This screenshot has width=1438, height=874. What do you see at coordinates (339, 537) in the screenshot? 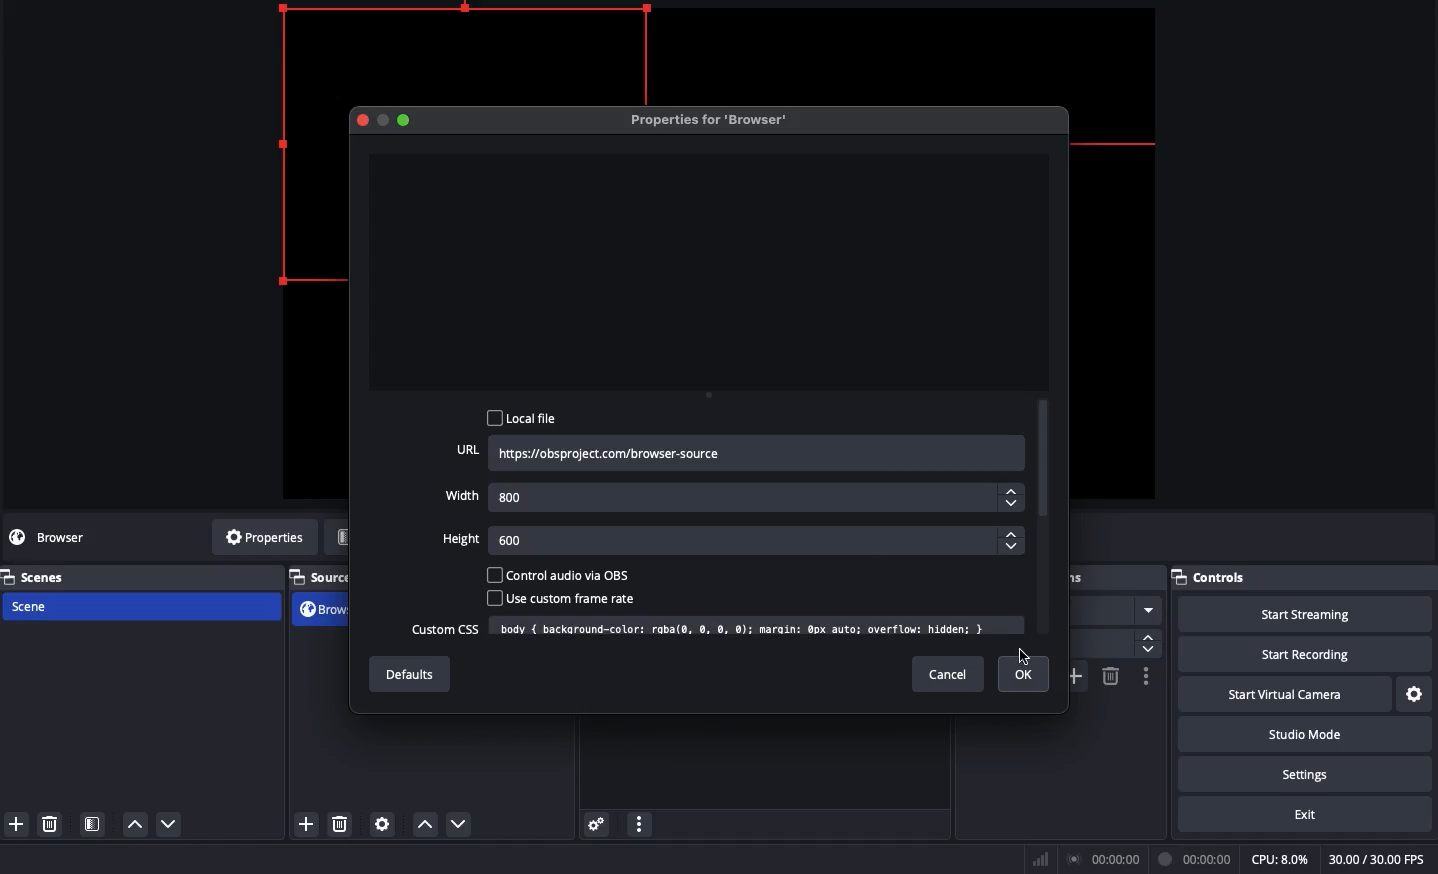
I see `Filters` at bounding box center [339, 537].